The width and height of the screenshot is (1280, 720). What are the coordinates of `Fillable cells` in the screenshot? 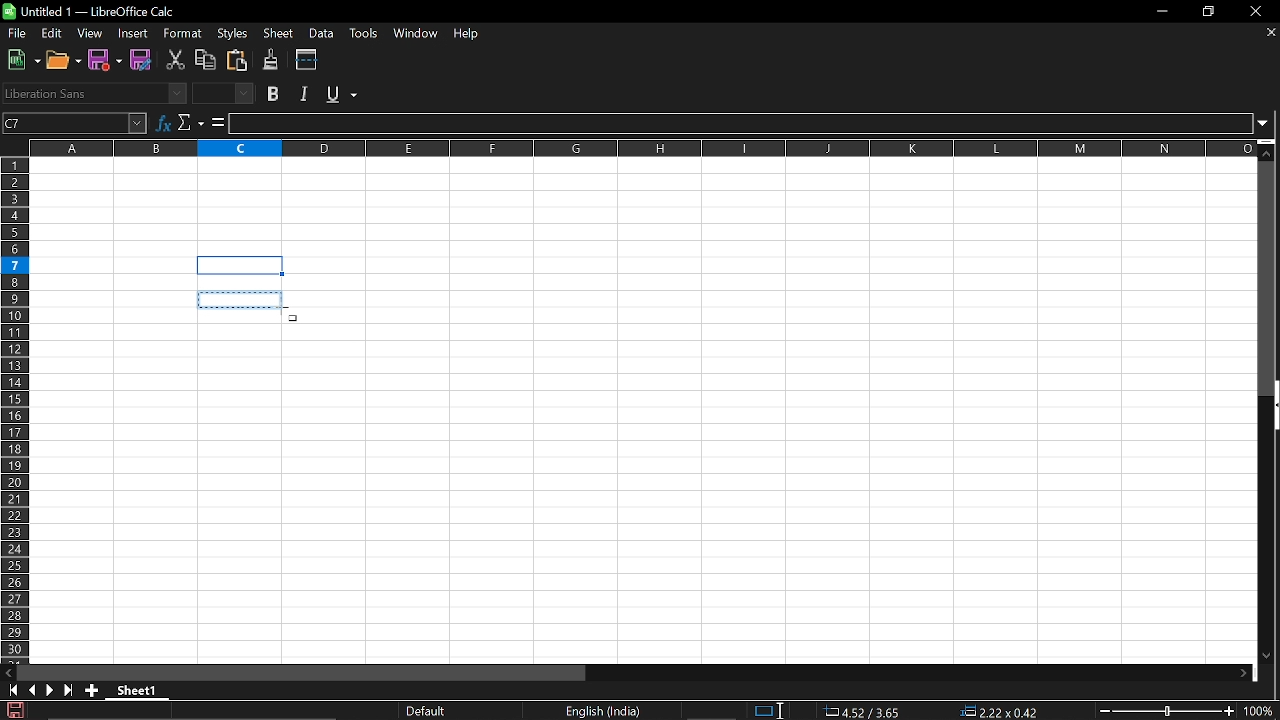 It's located at (113, 281).